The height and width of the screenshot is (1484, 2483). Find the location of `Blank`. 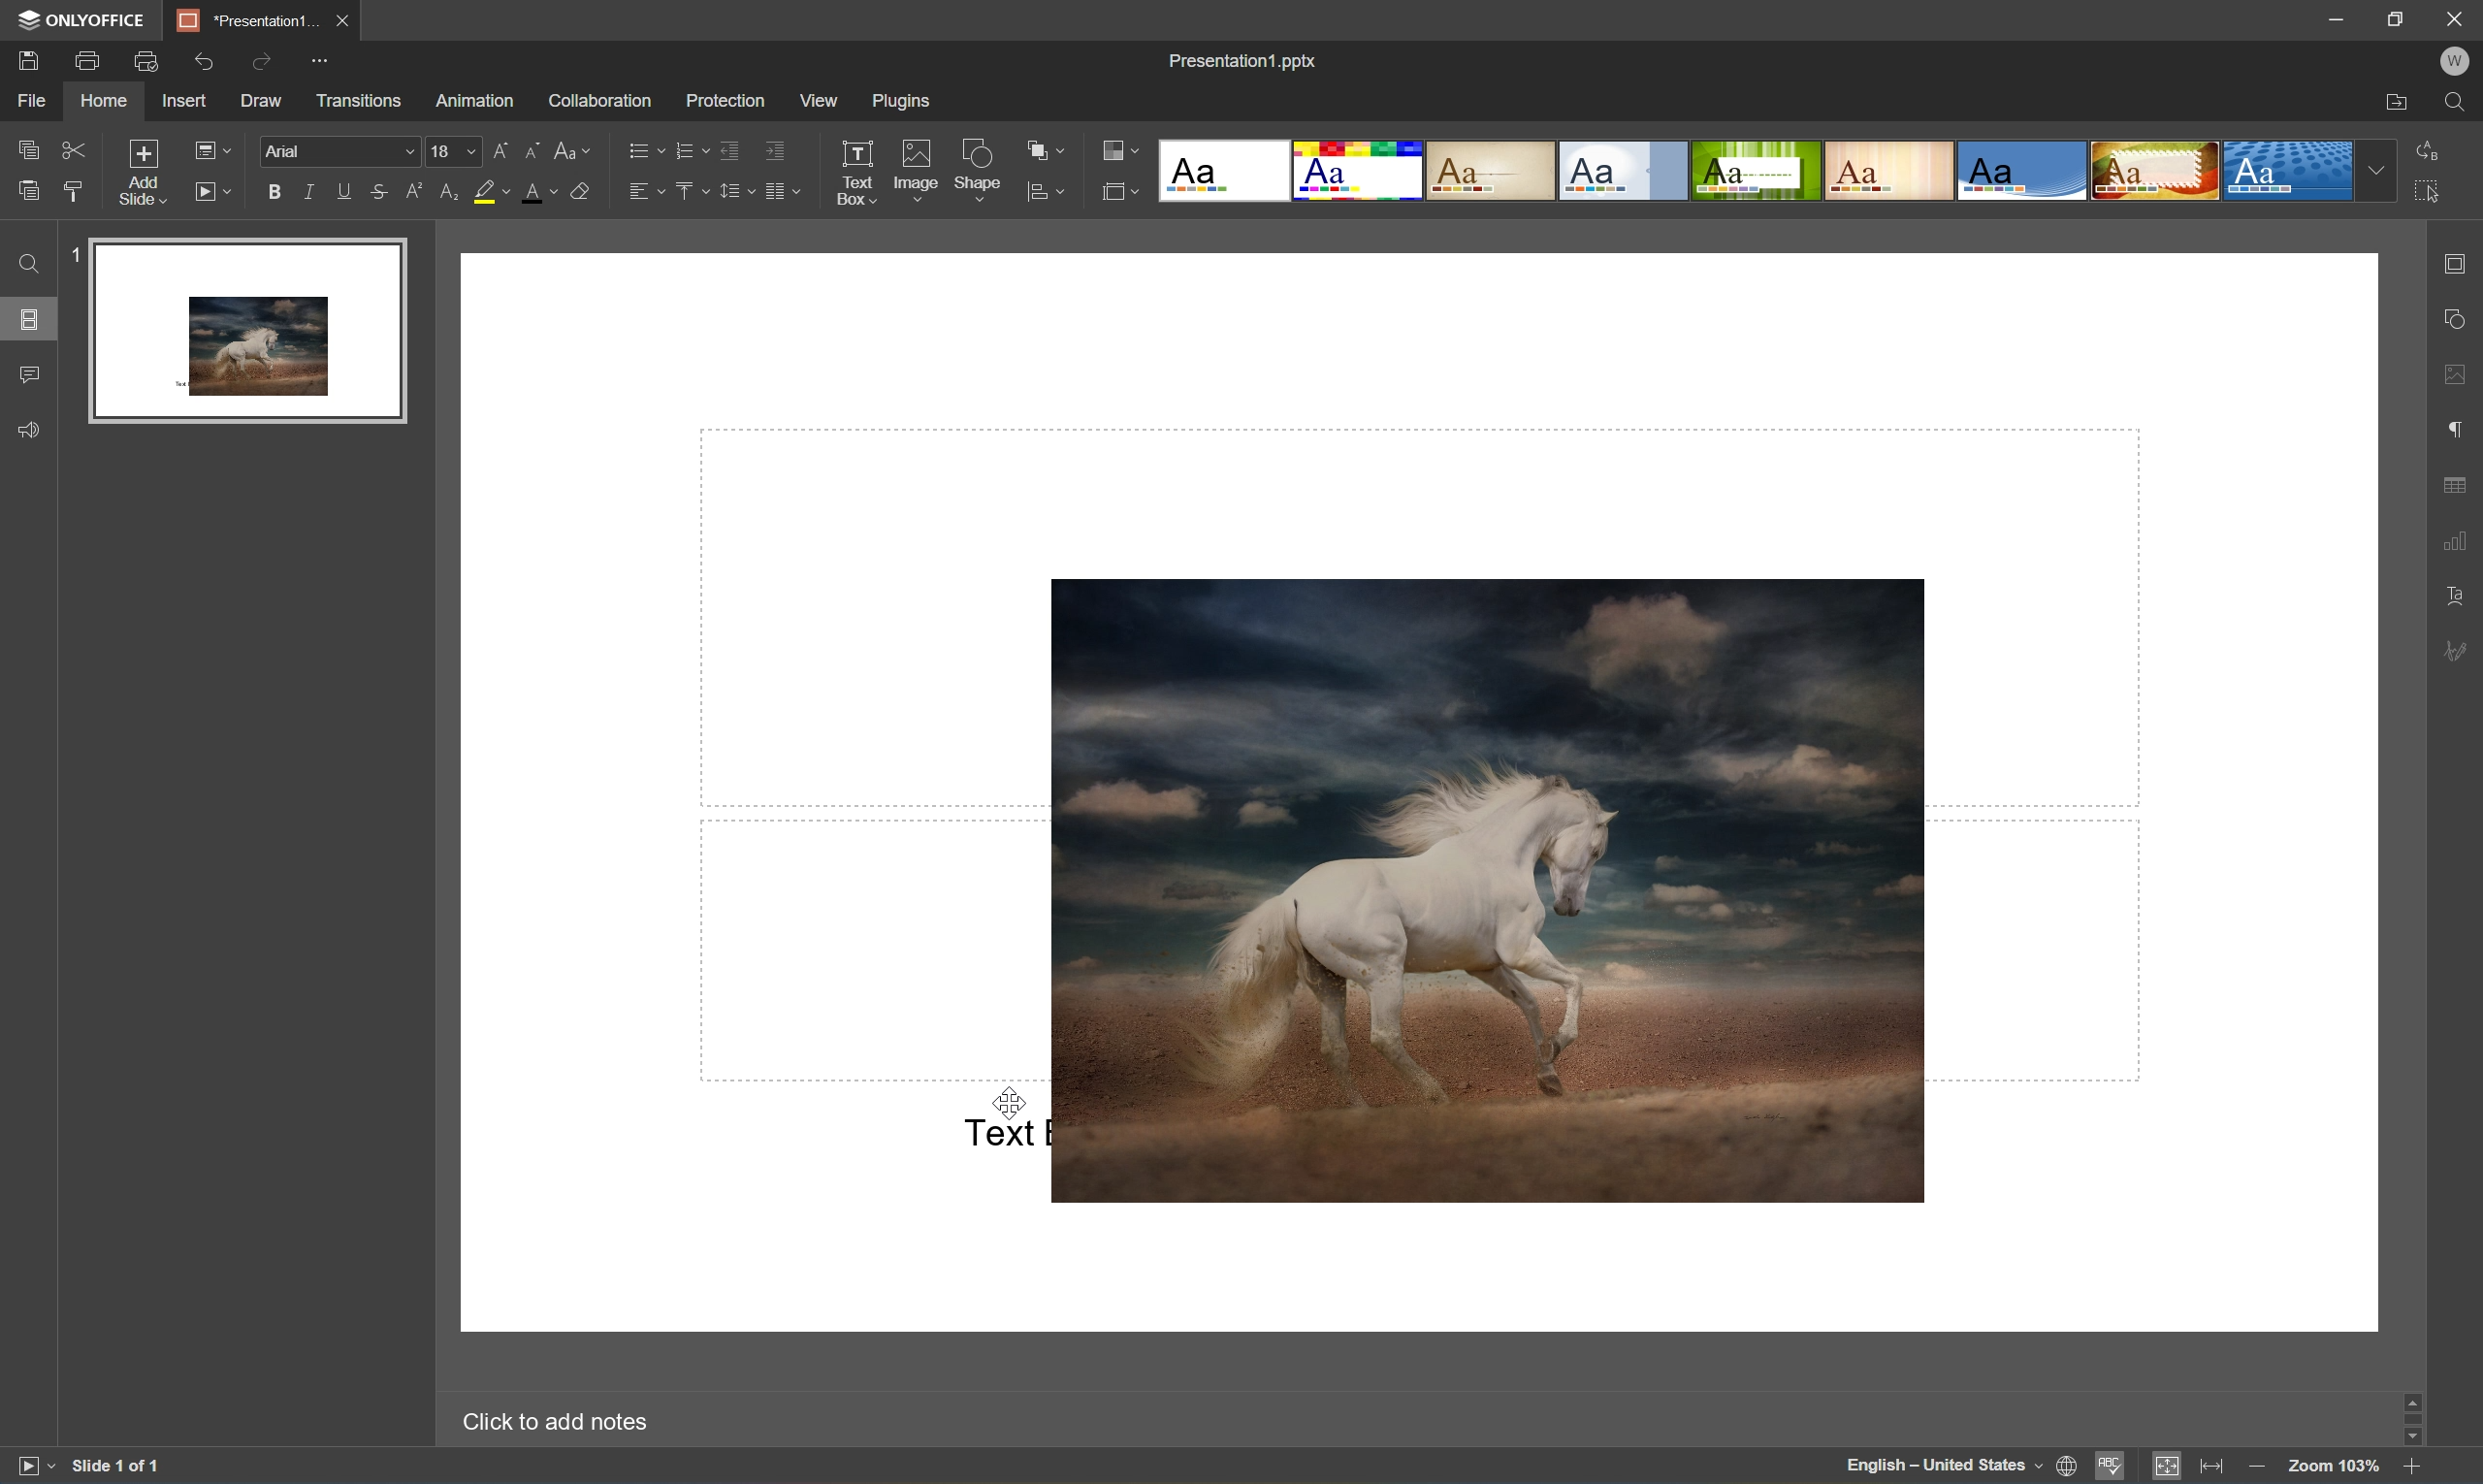

Blank is located at coordinates (1228, 172).